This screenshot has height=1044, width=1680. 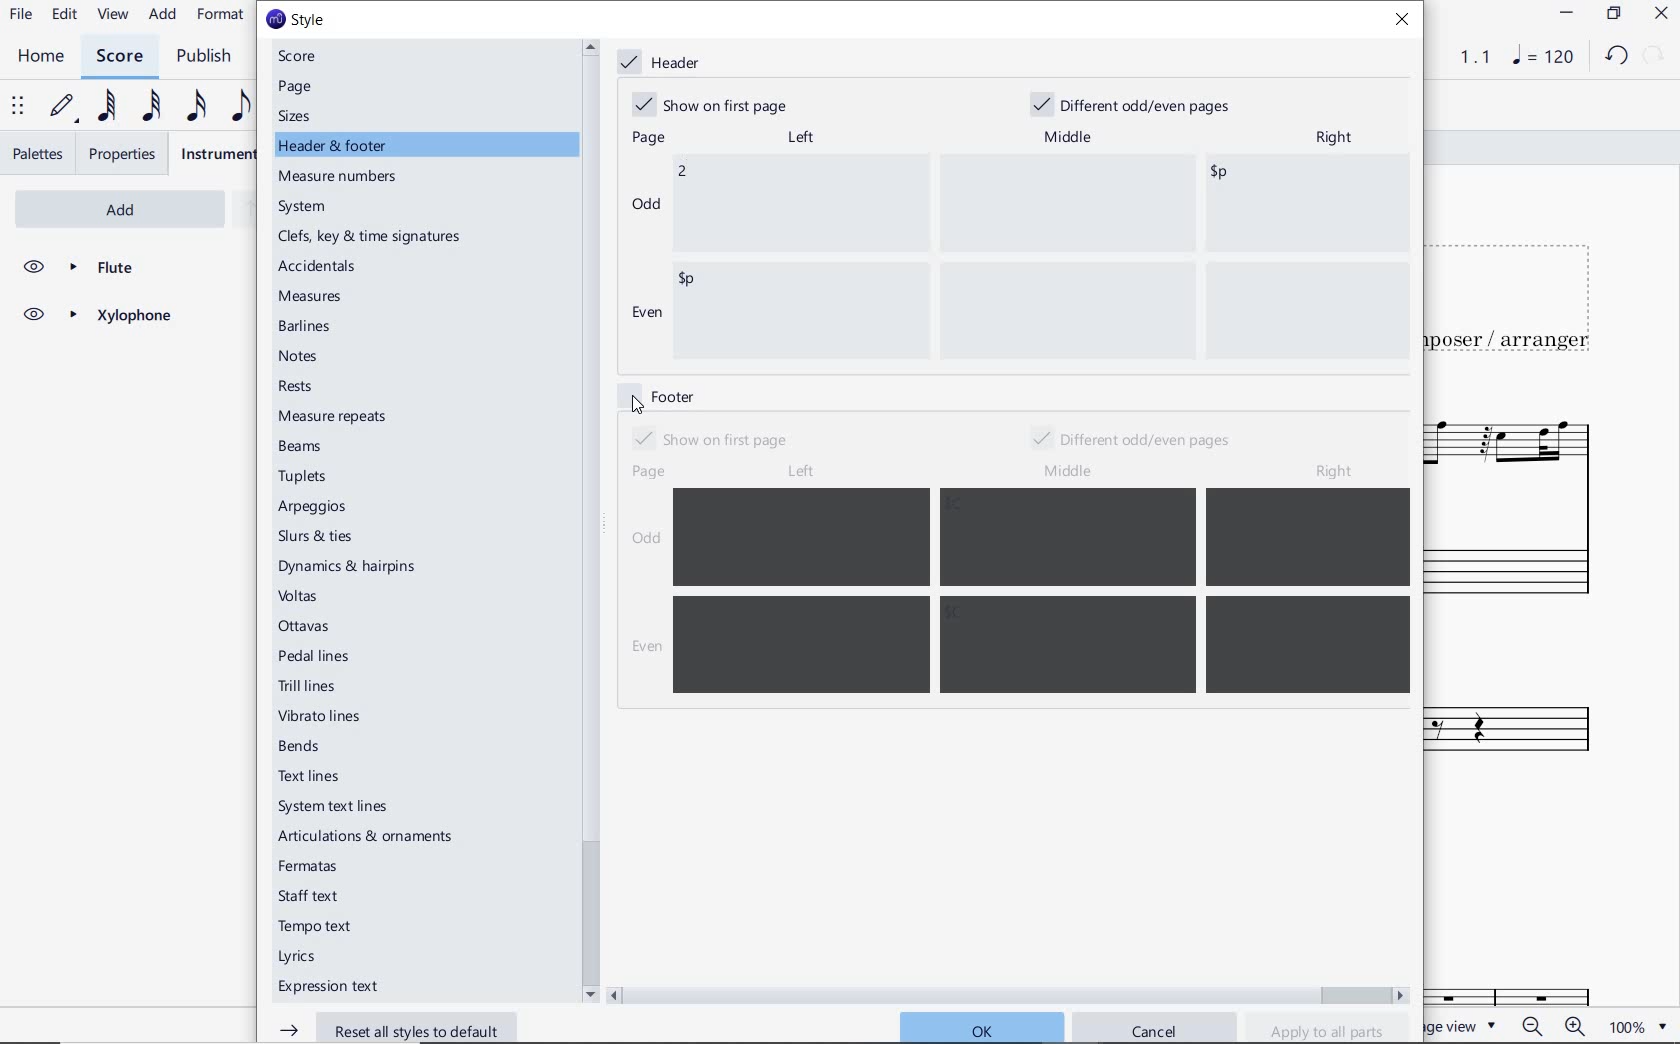 What do you see at coordinates (1328, 1030) in the screenshot?
I see `apply to all parts` at bounding box center [1328, 1030].